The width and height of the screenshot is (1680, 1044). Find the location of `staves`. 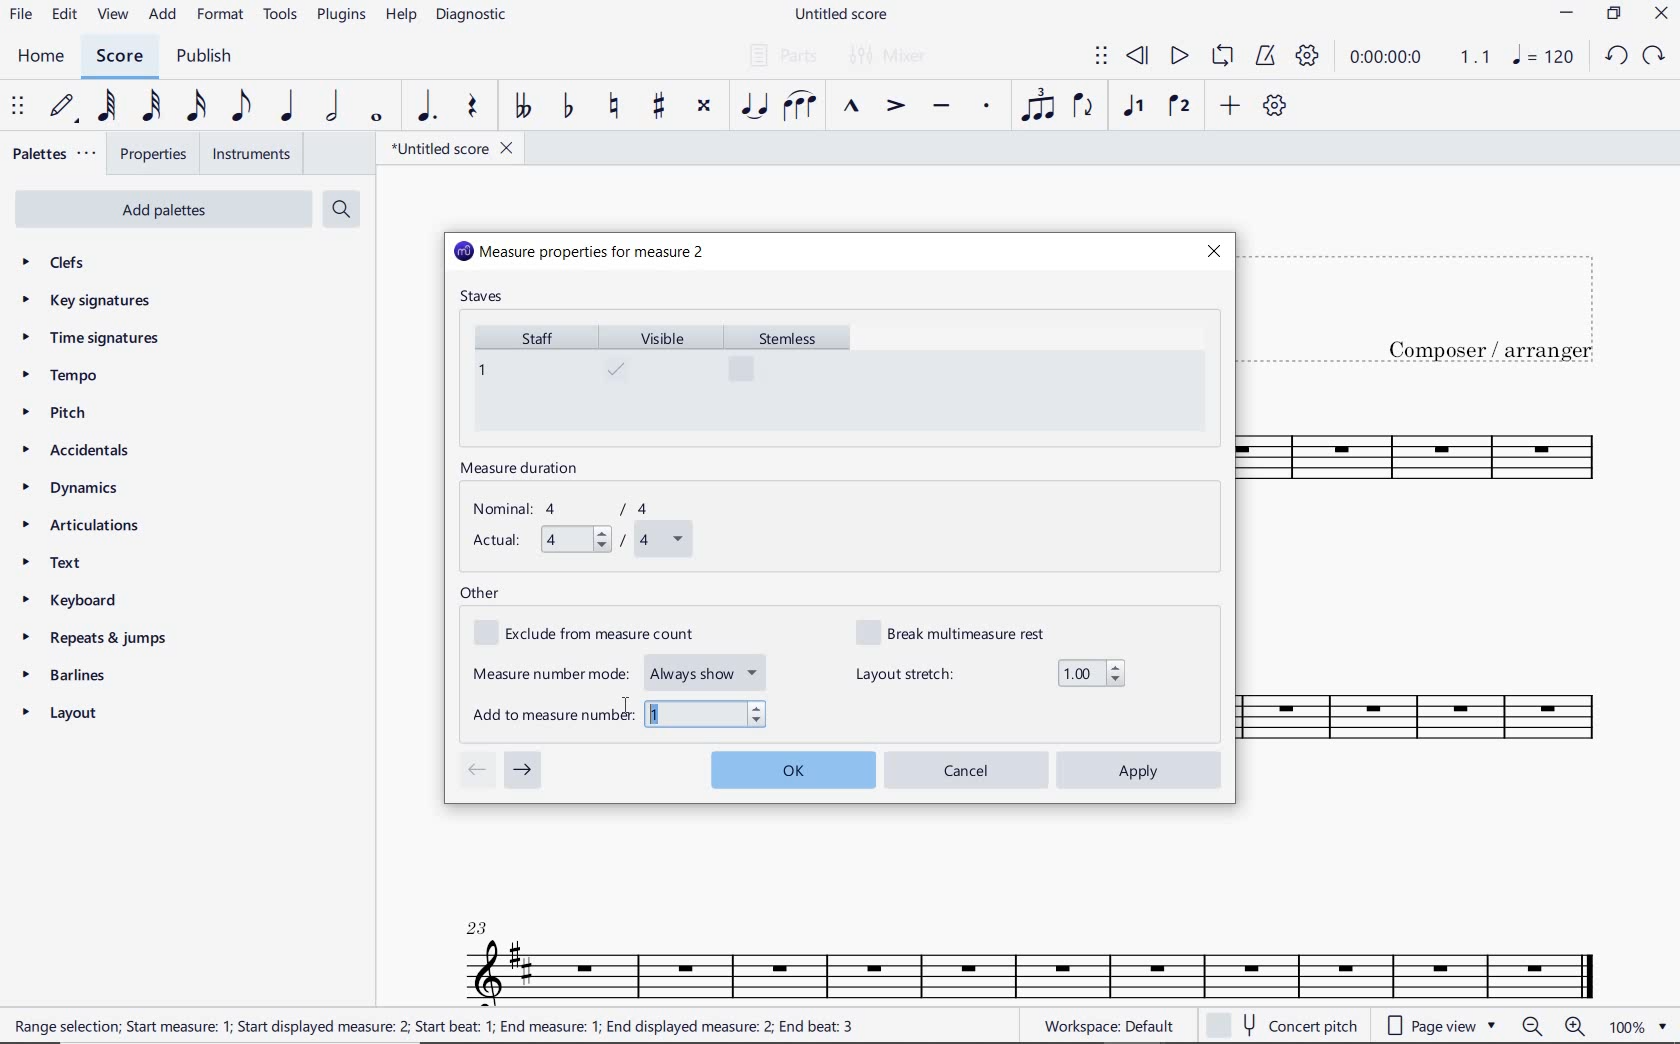

staves is located at coordinates (484, 298).